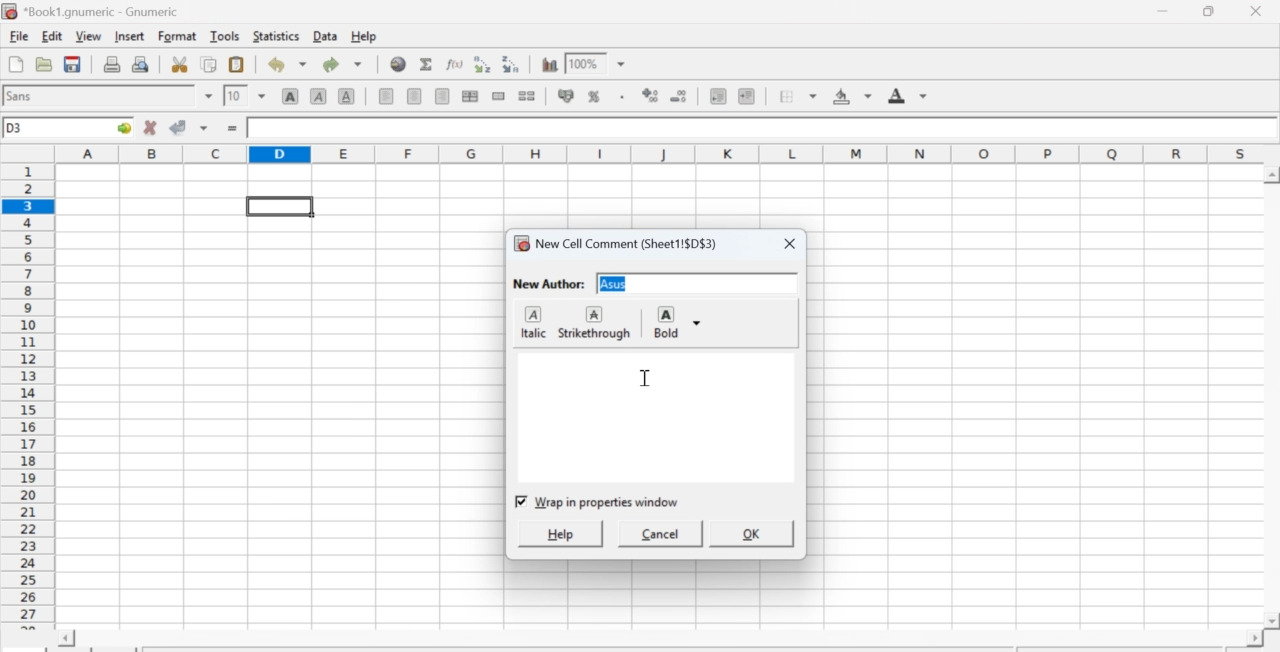 The image size is (1280, 652). Describe the element at coordinates (64, 638) in the screenshot. I see `scroll left` at that location.